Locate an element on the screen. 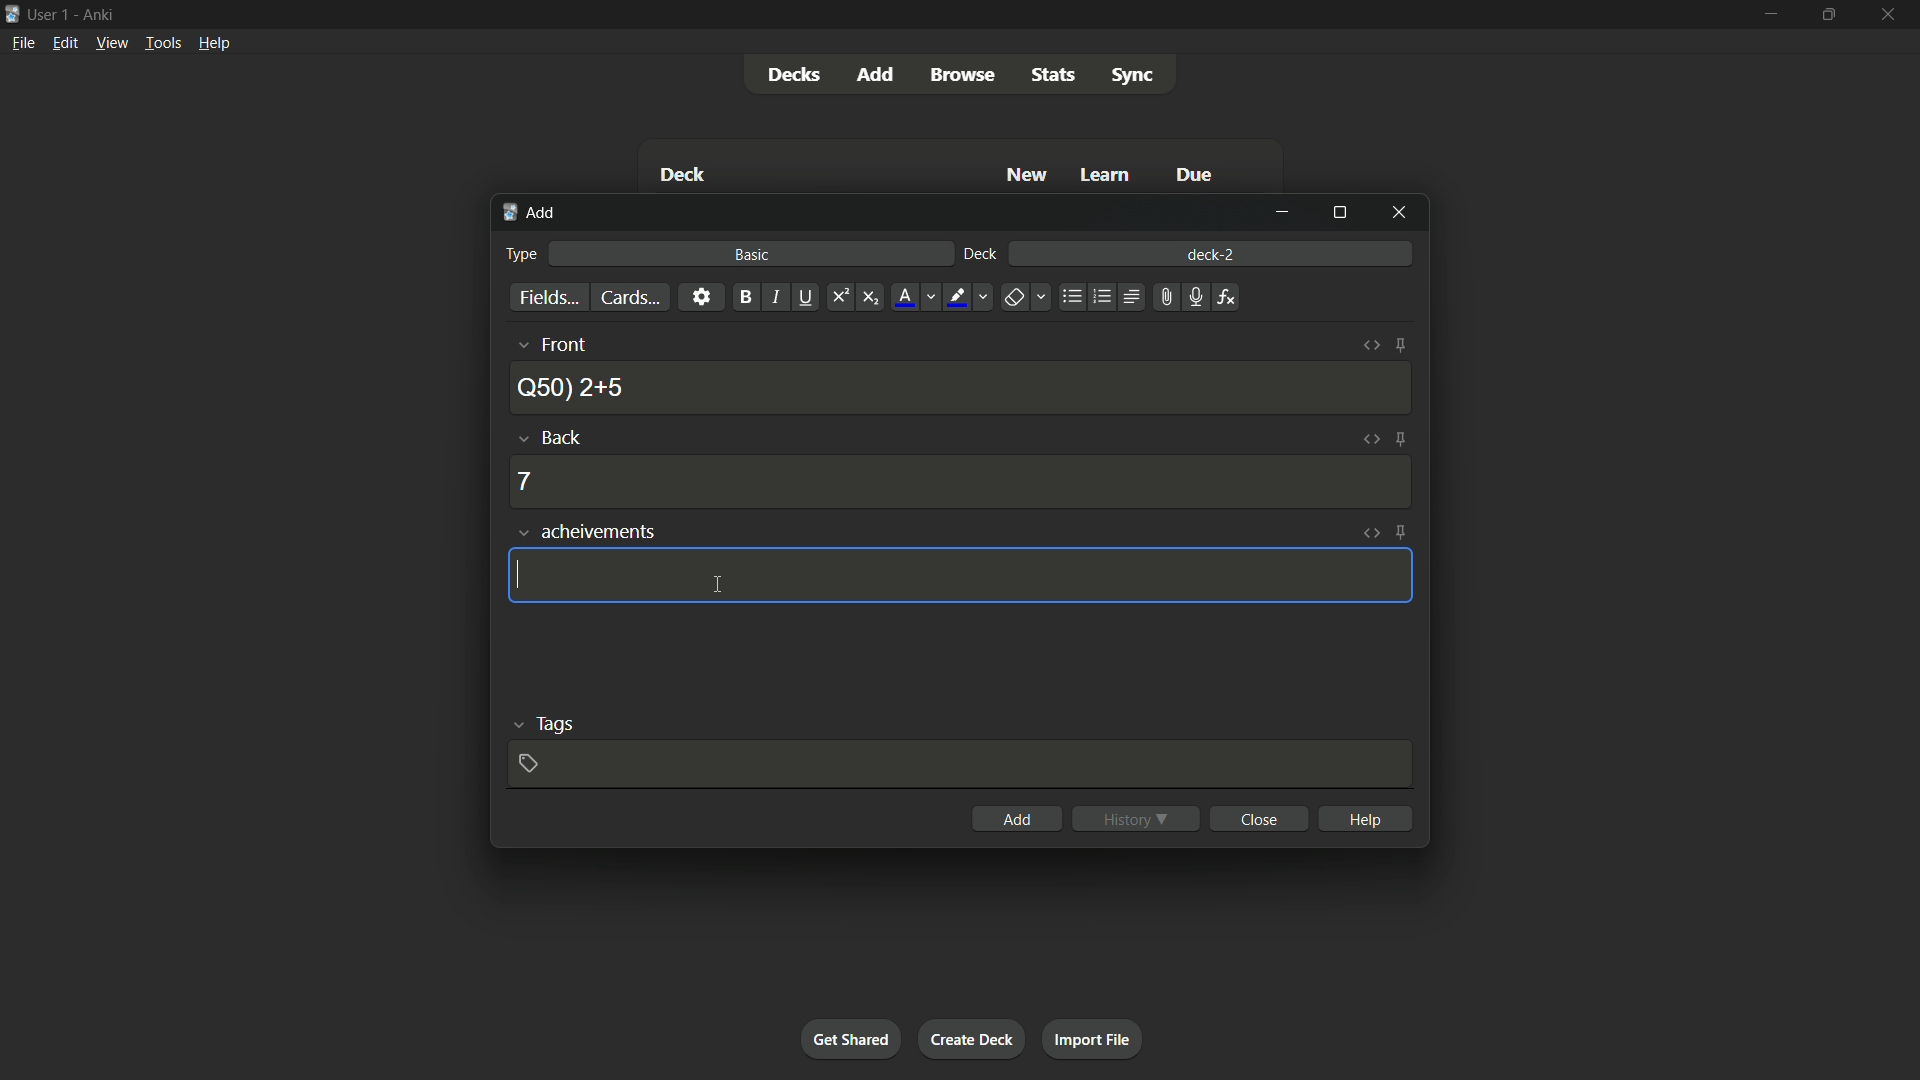 This screenshot has width=1920, height=1080. close is located at coordinates (1258, 818).